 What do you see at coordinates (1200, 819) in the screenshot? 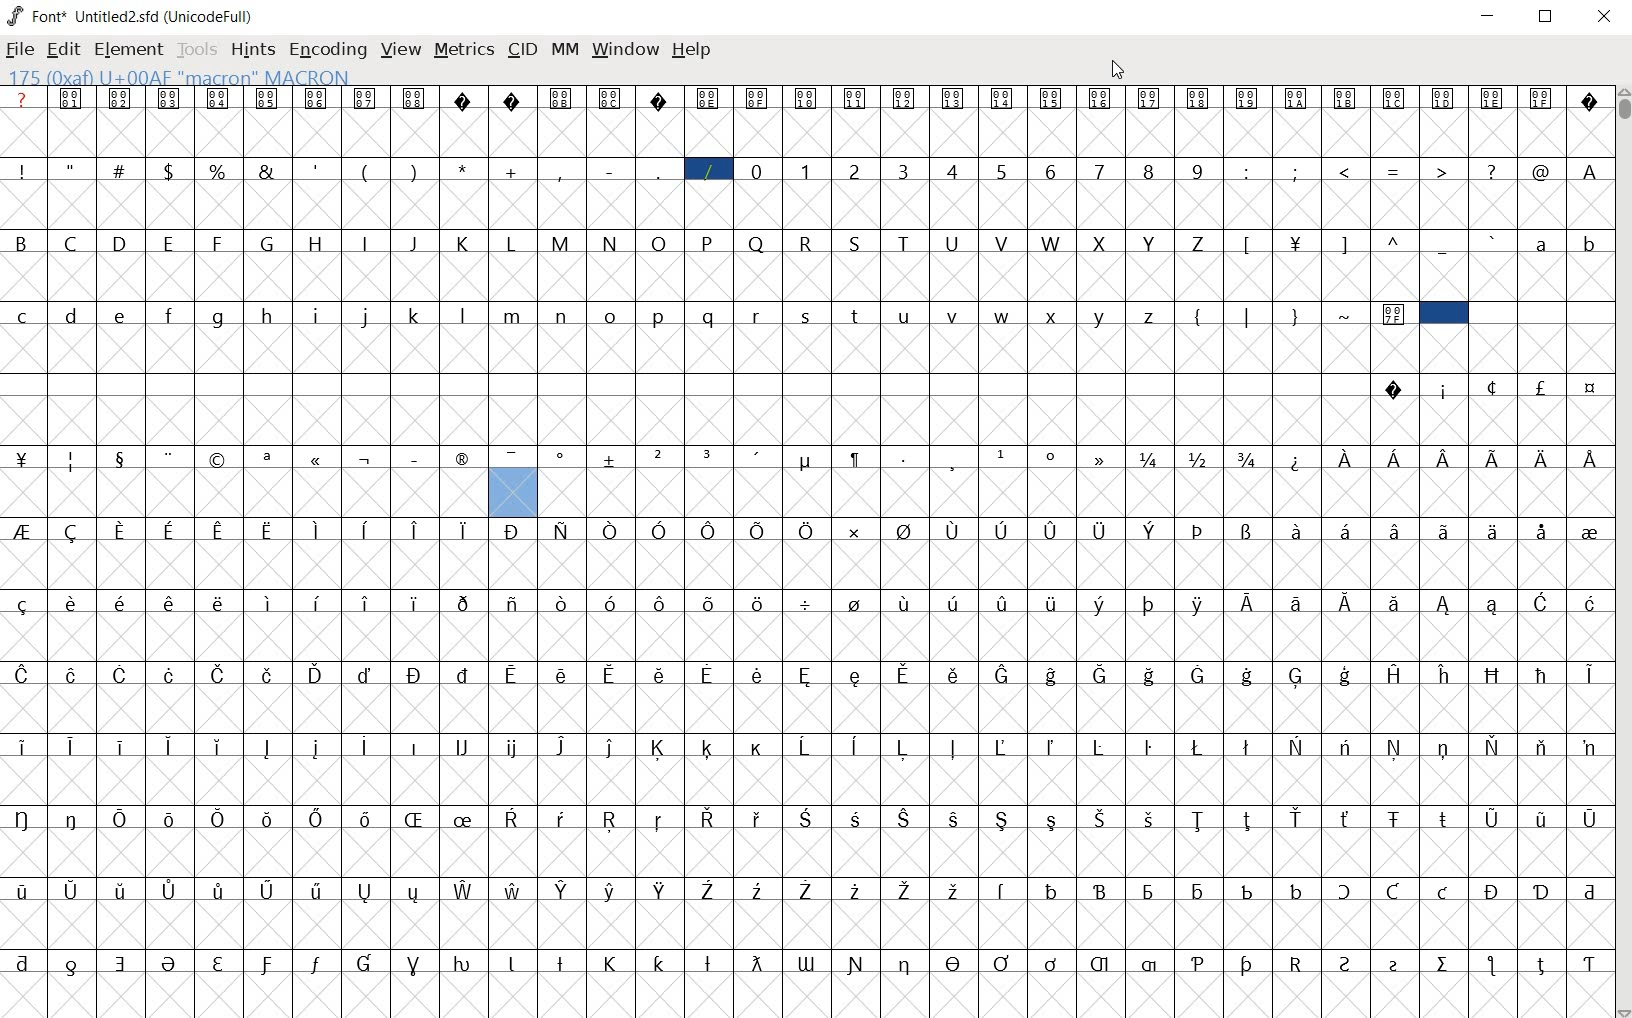
I see `Symbol` at bounding box center [1200, 819].